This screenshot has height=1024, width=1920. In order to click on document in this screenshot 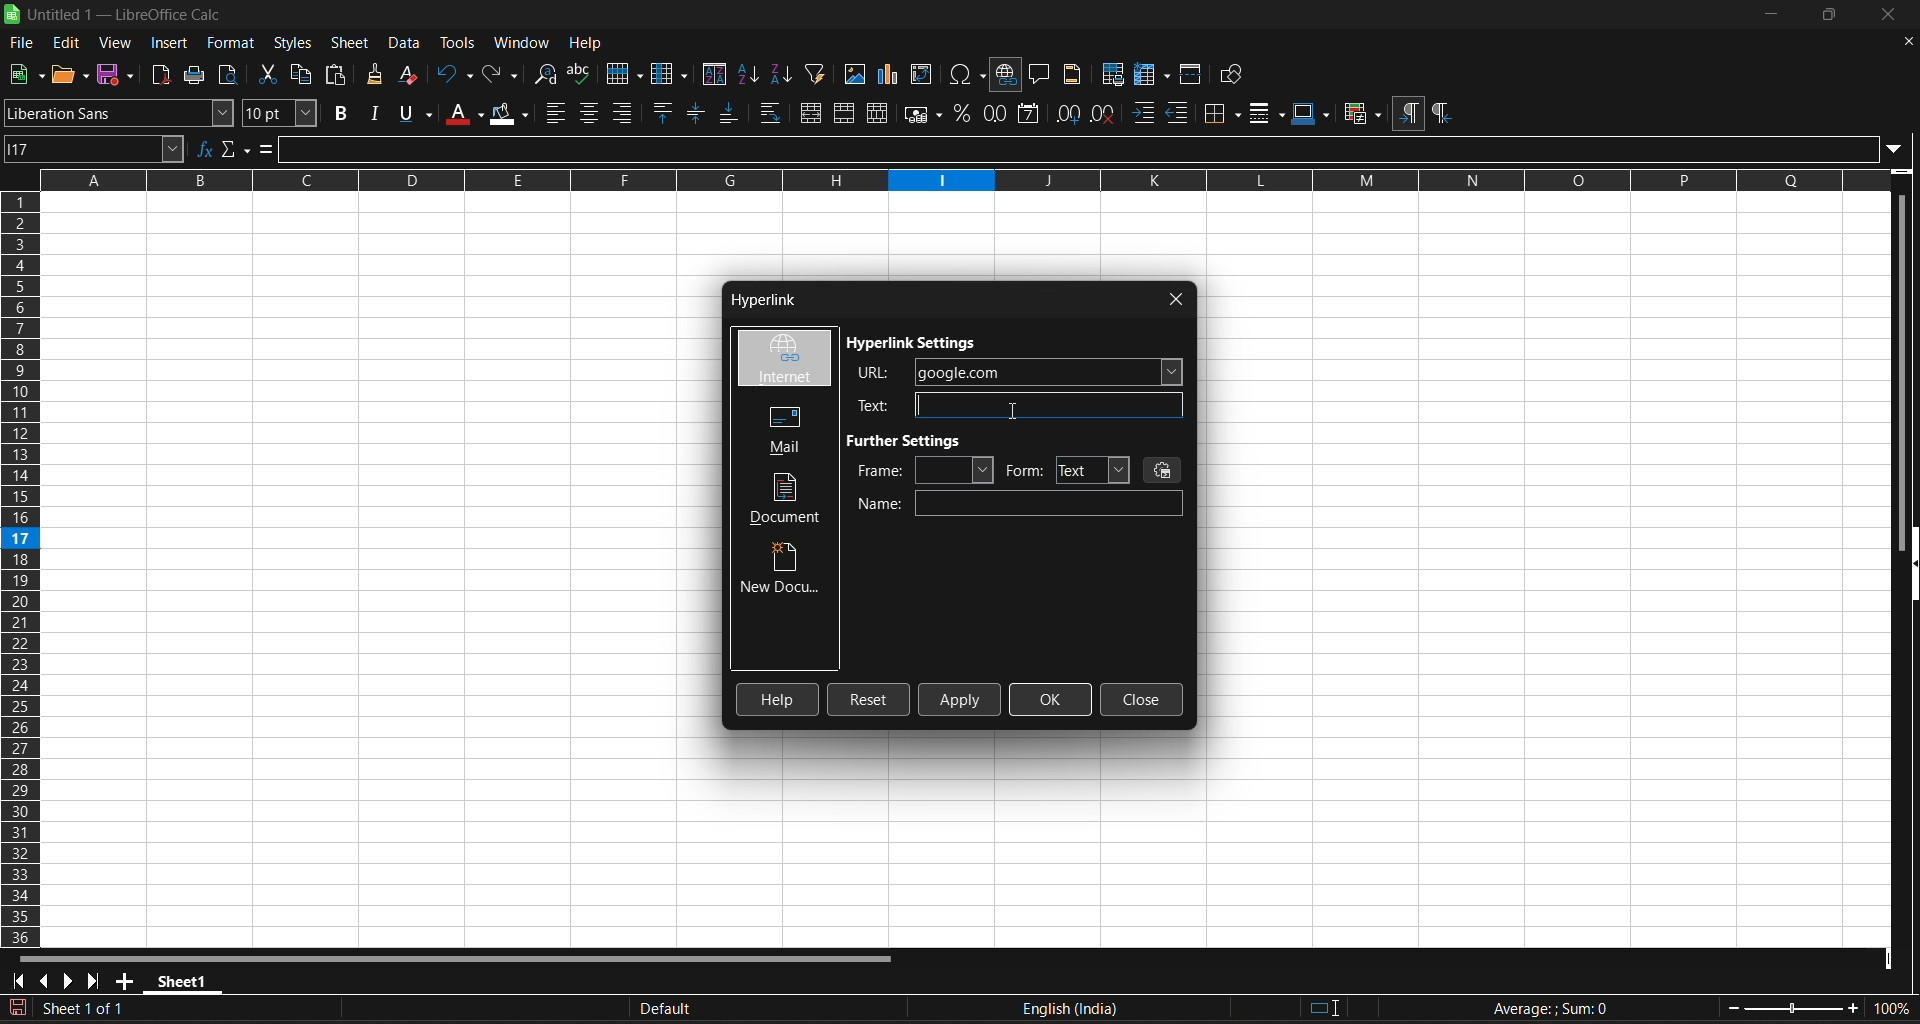, I will do `click(788, 499)`.